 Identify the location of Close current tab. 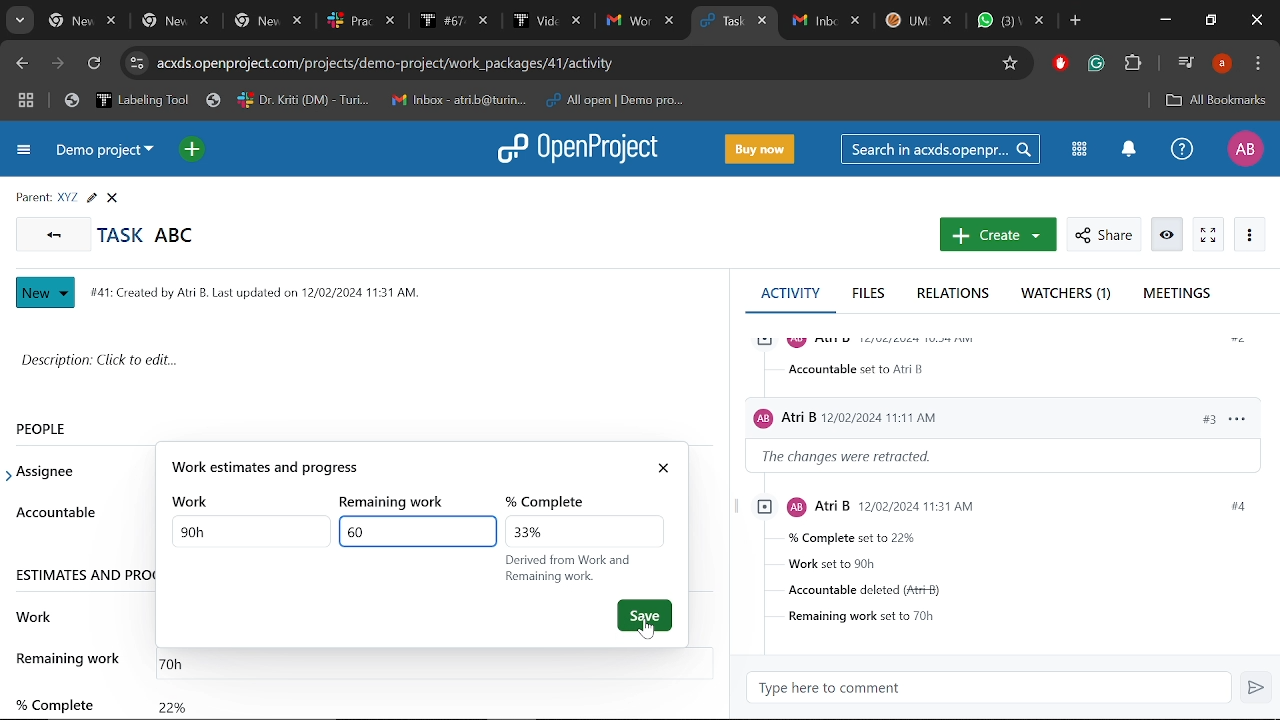
(764, 23).